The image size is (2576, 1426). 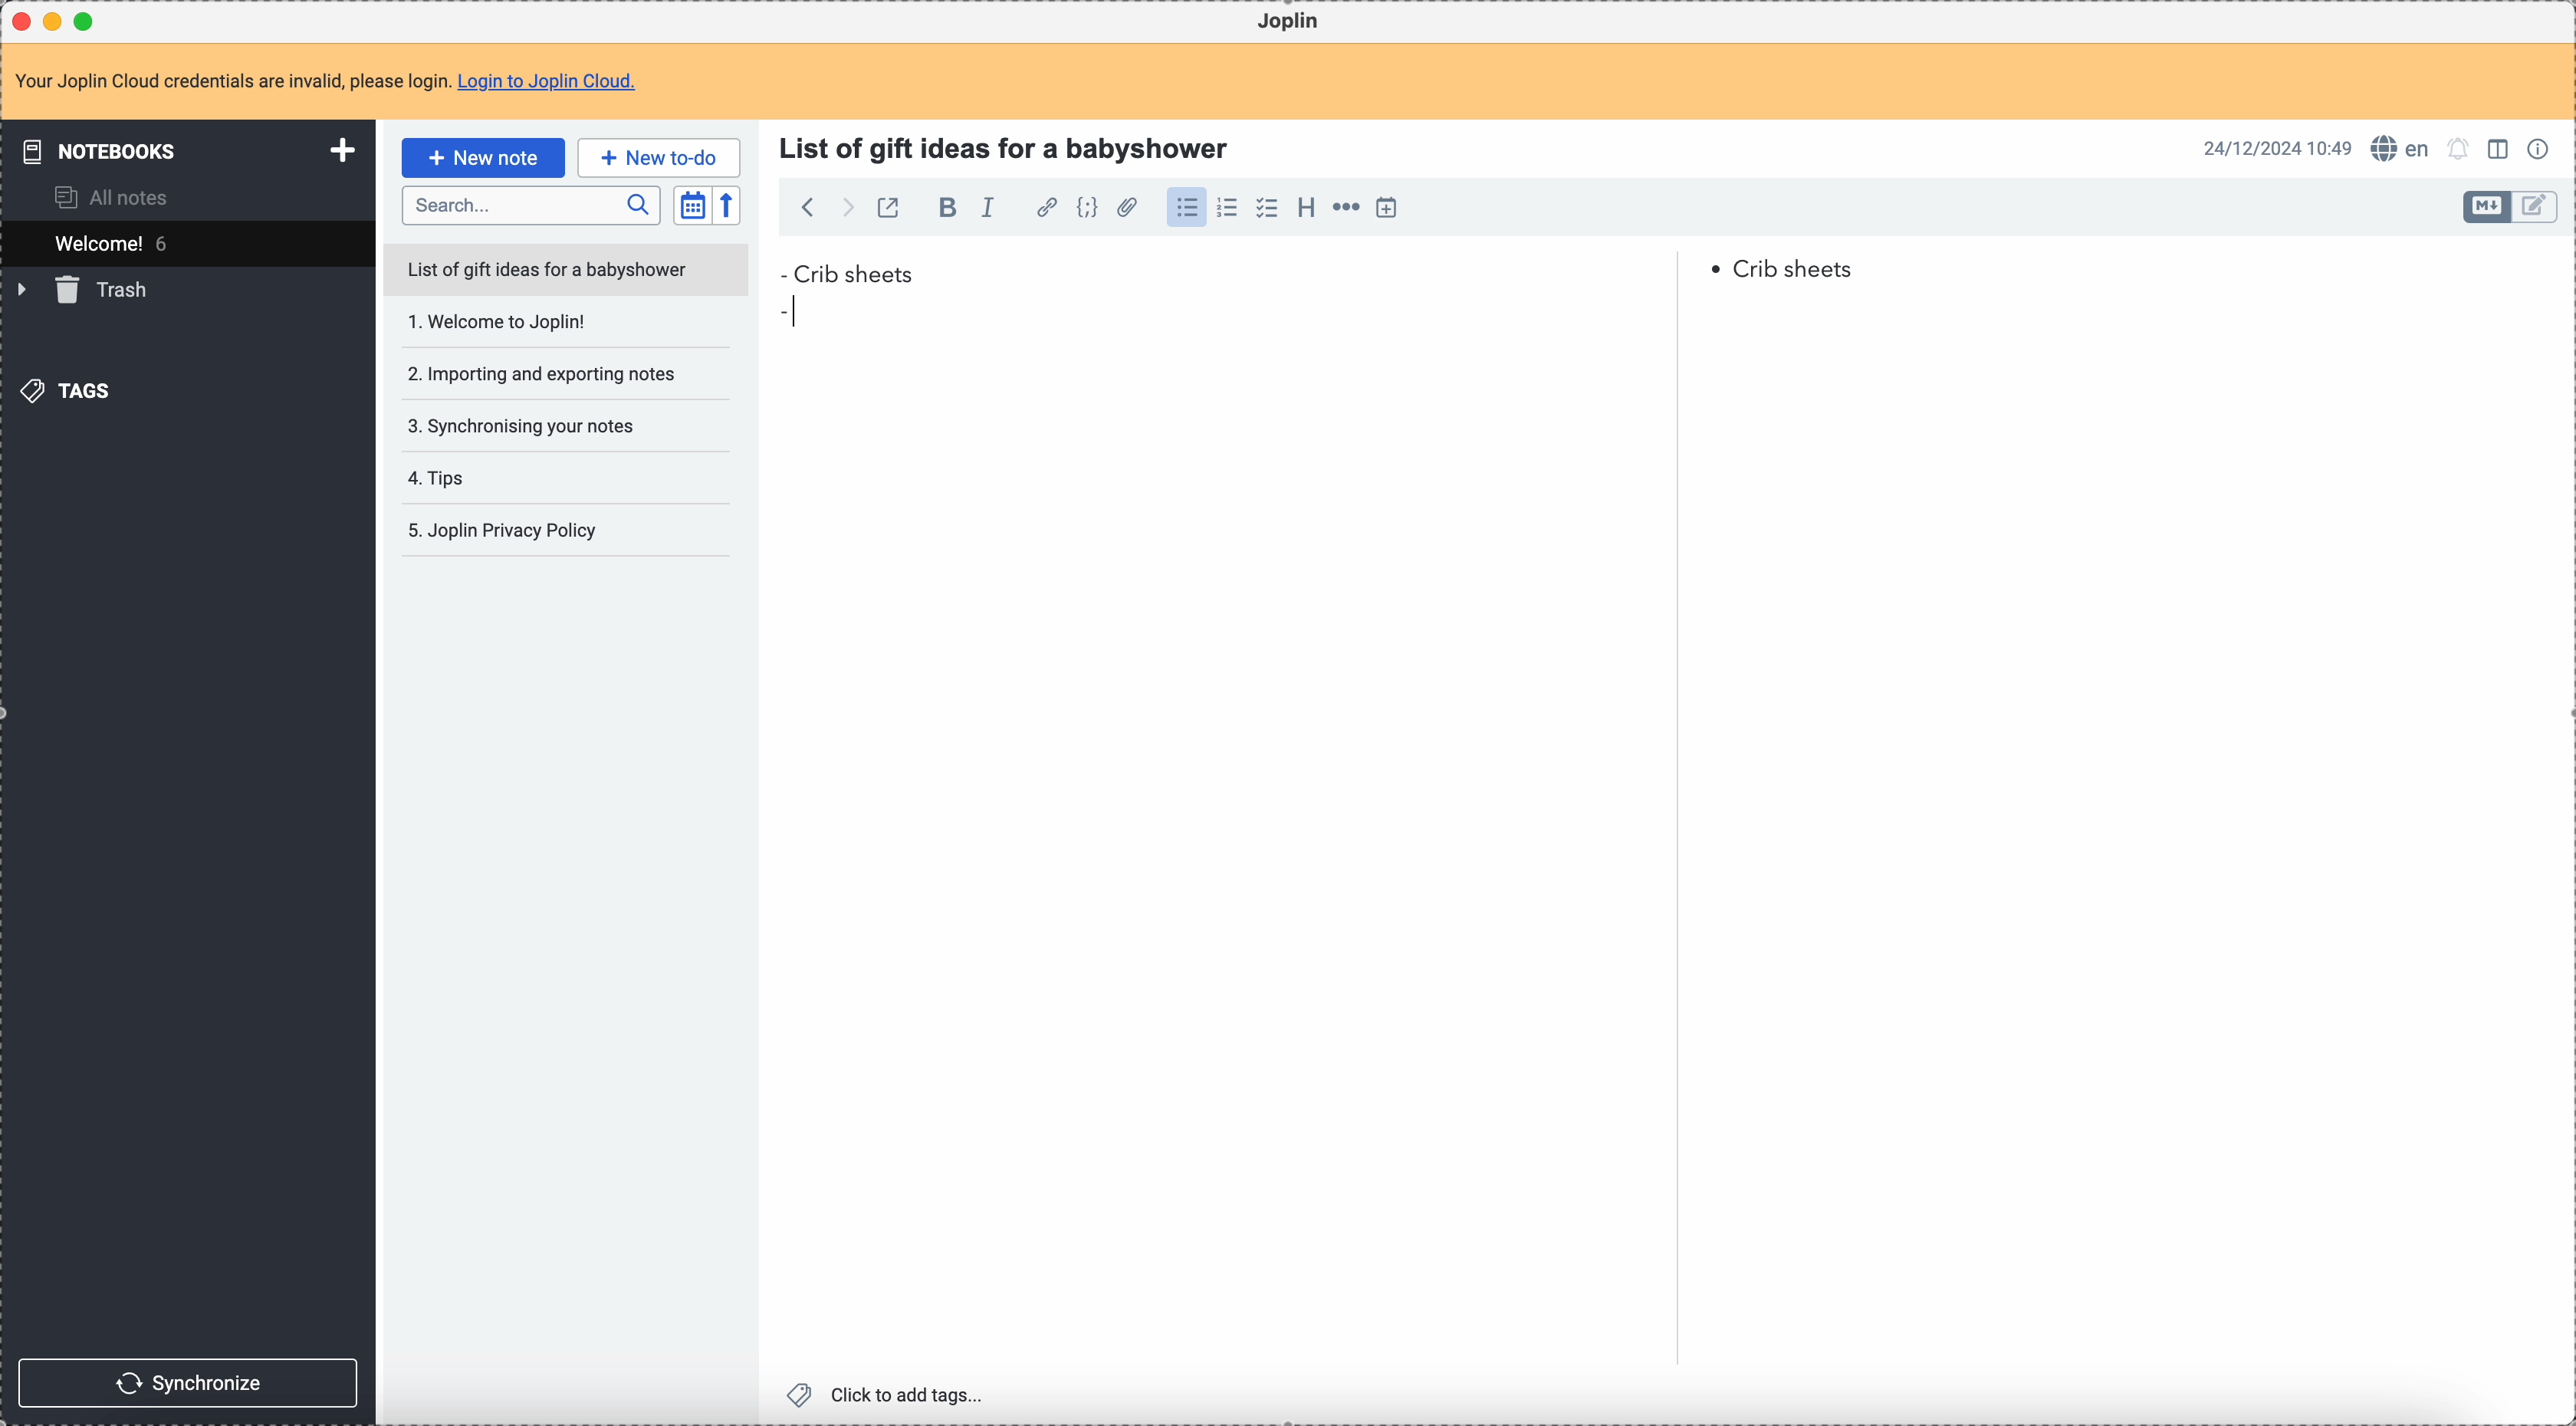 I want to click on bold, so click(x=947, y=210).